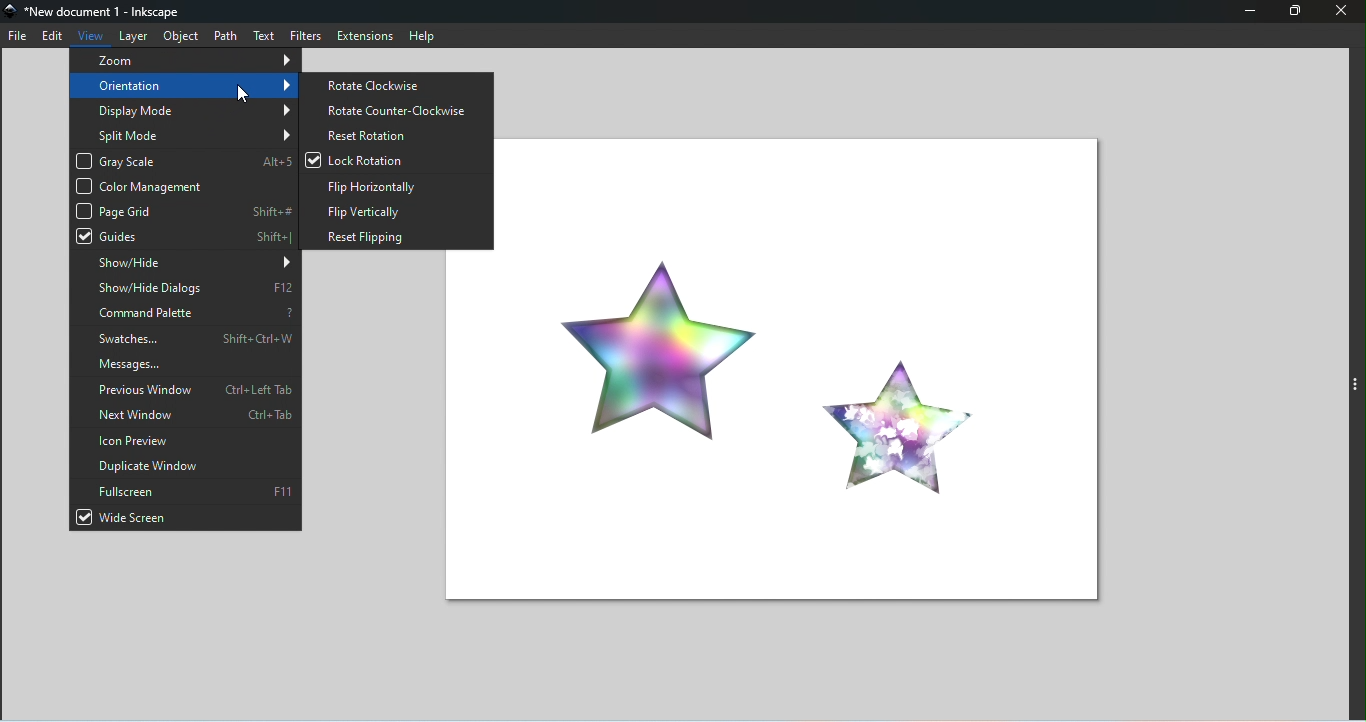 Image resolution: width=1366 pixels, height=722 pixels. I want to click on Display mode, so click(185, 110).